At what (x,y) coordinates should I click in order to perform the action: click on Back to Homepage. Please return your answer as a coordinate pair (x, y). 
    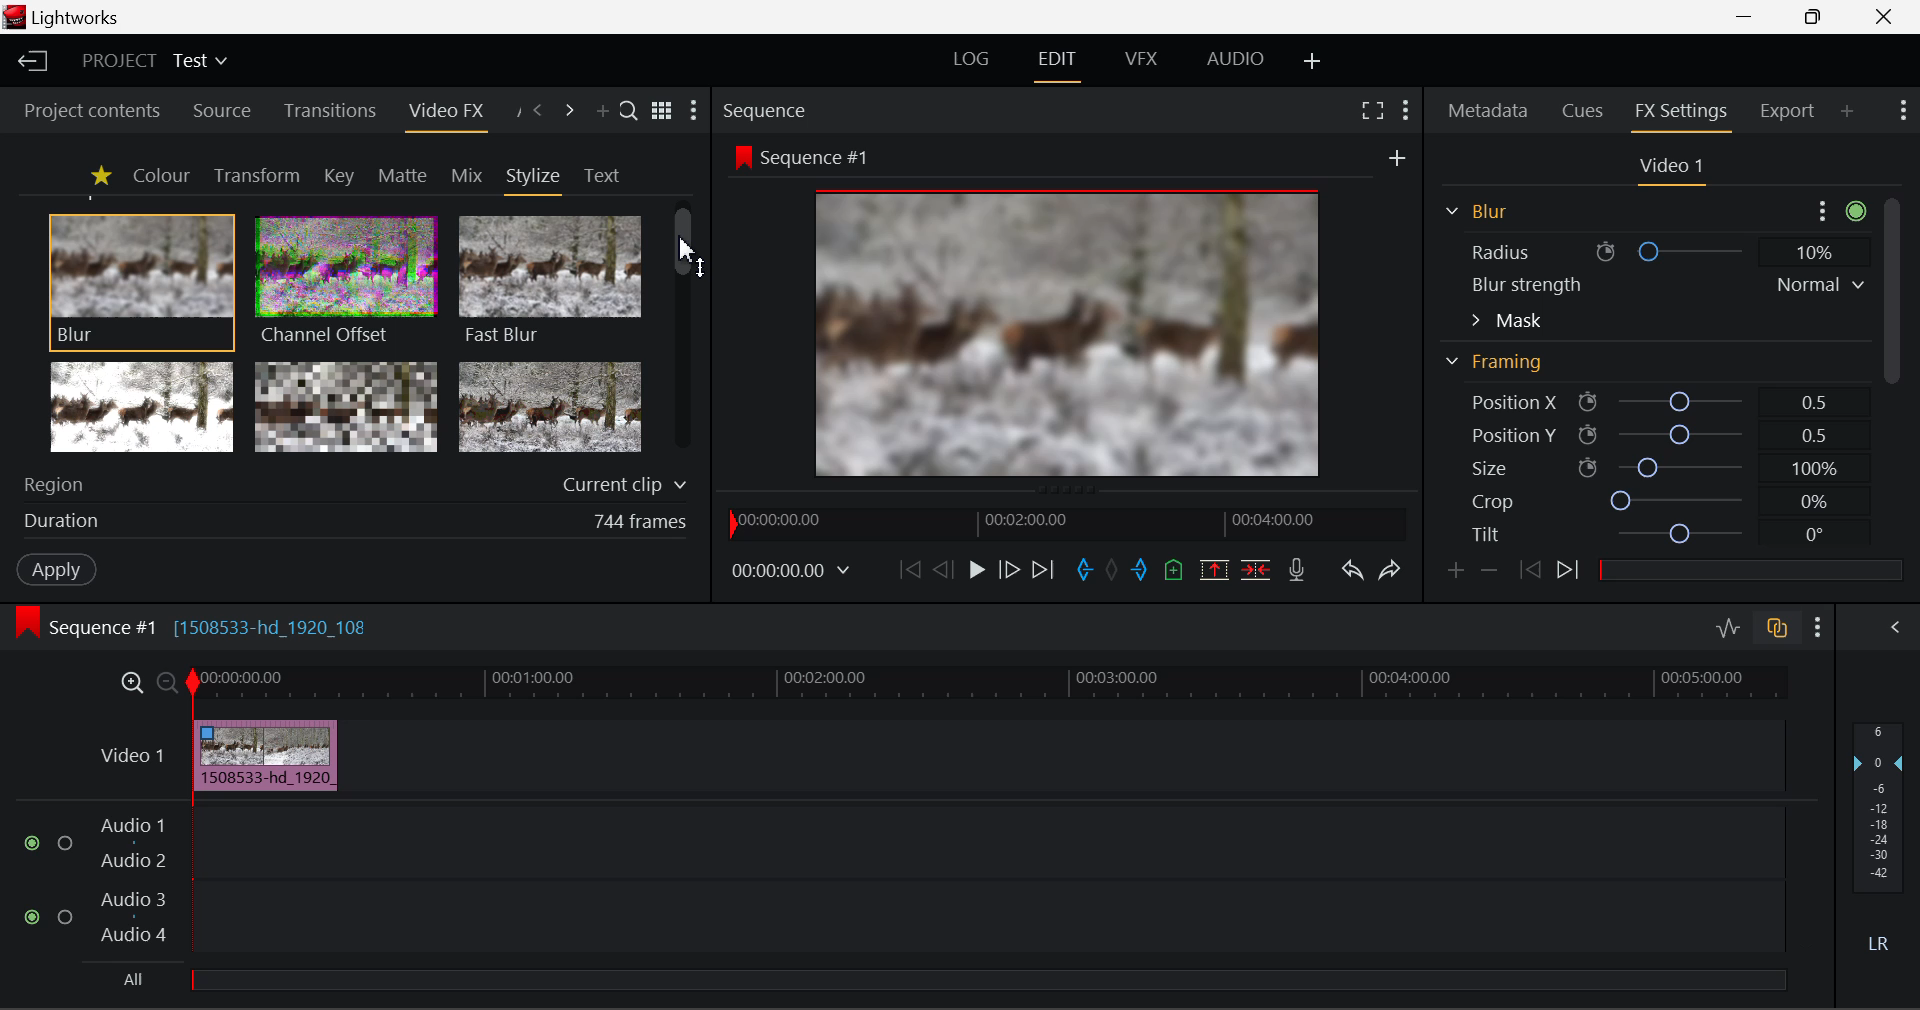
    Looking at the image, I should click on (29, 62).